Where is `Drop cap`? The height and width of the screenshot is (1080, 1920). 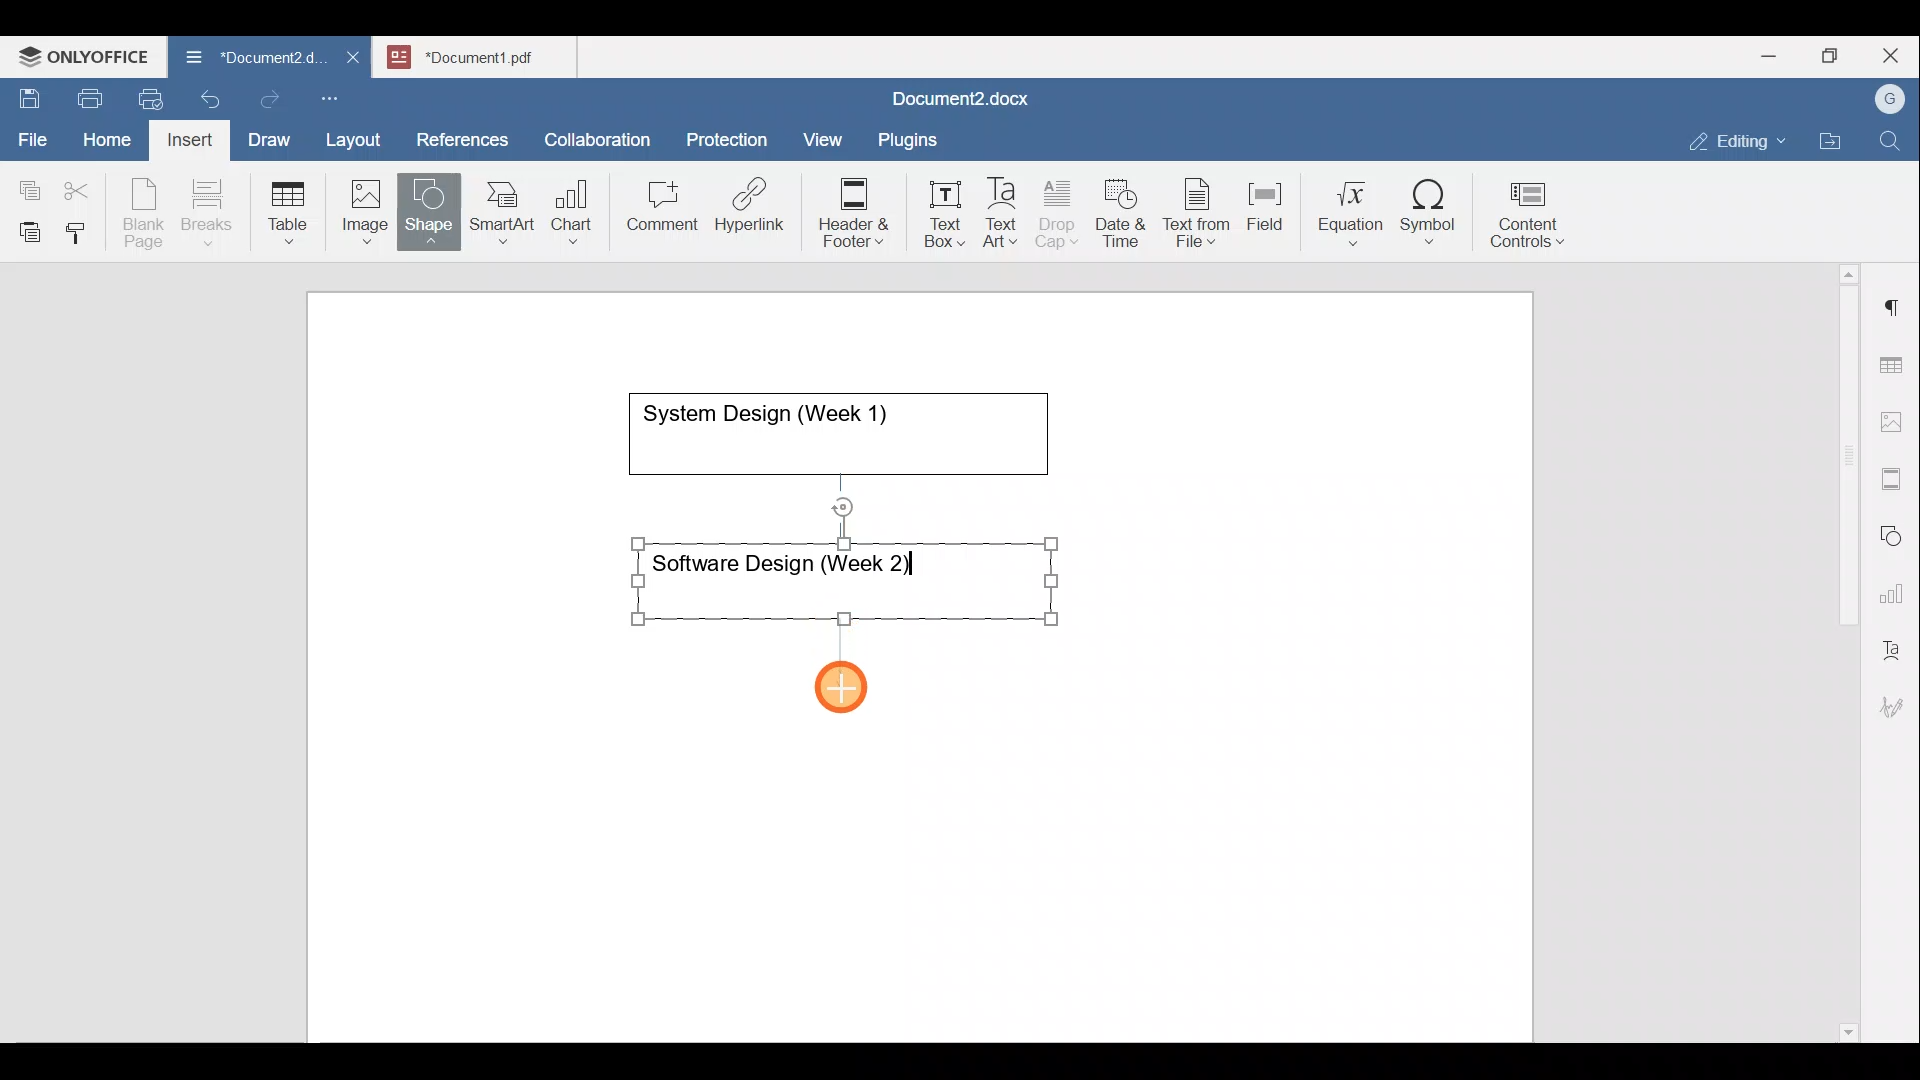 Drop cap is located at coordinates (1061, 211).